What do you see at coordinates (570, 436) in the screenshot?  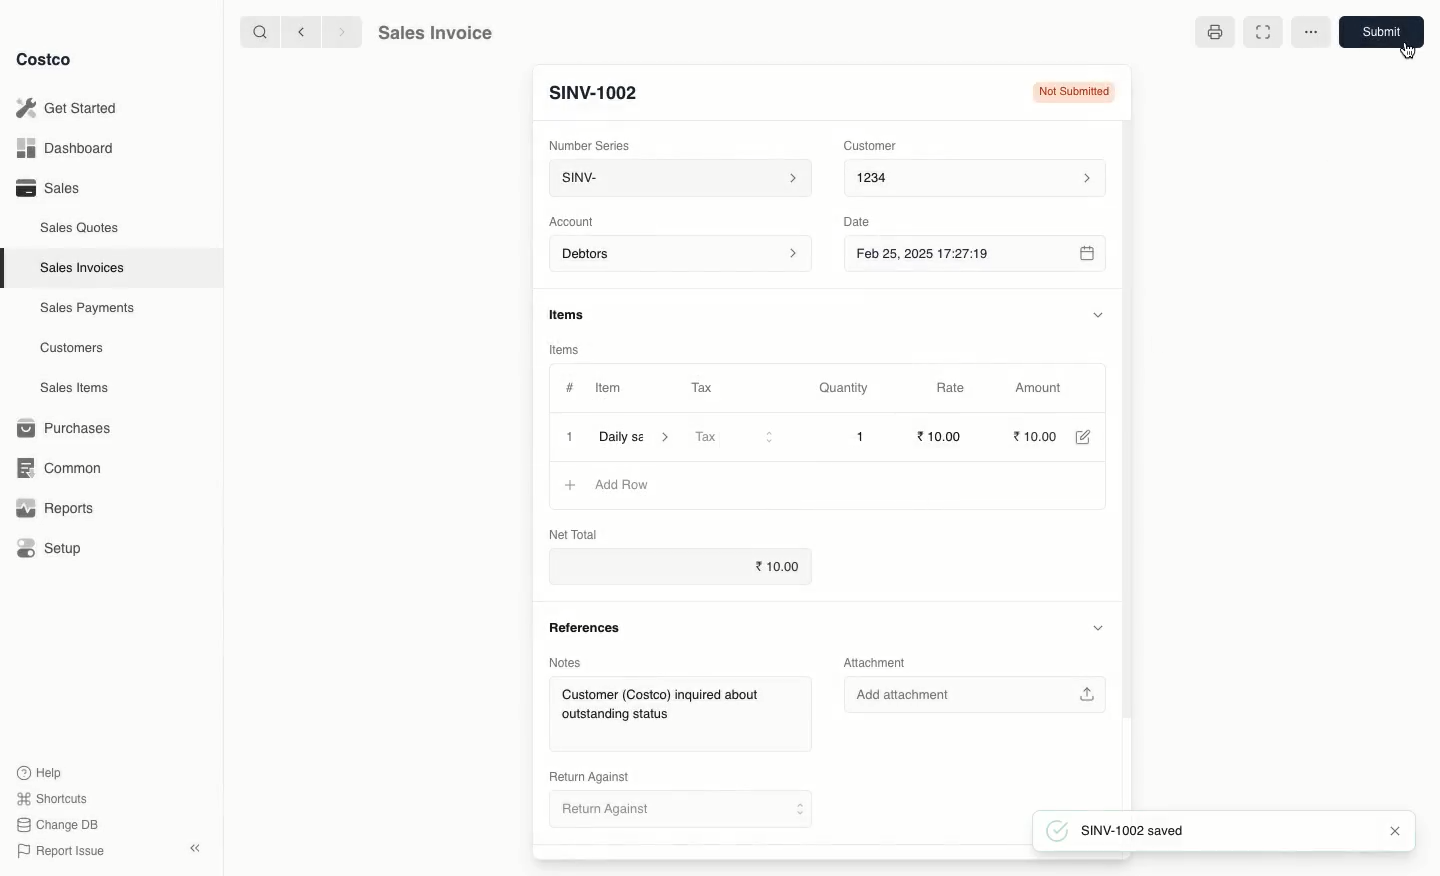 I see `1` at bounding box center [570, 436].